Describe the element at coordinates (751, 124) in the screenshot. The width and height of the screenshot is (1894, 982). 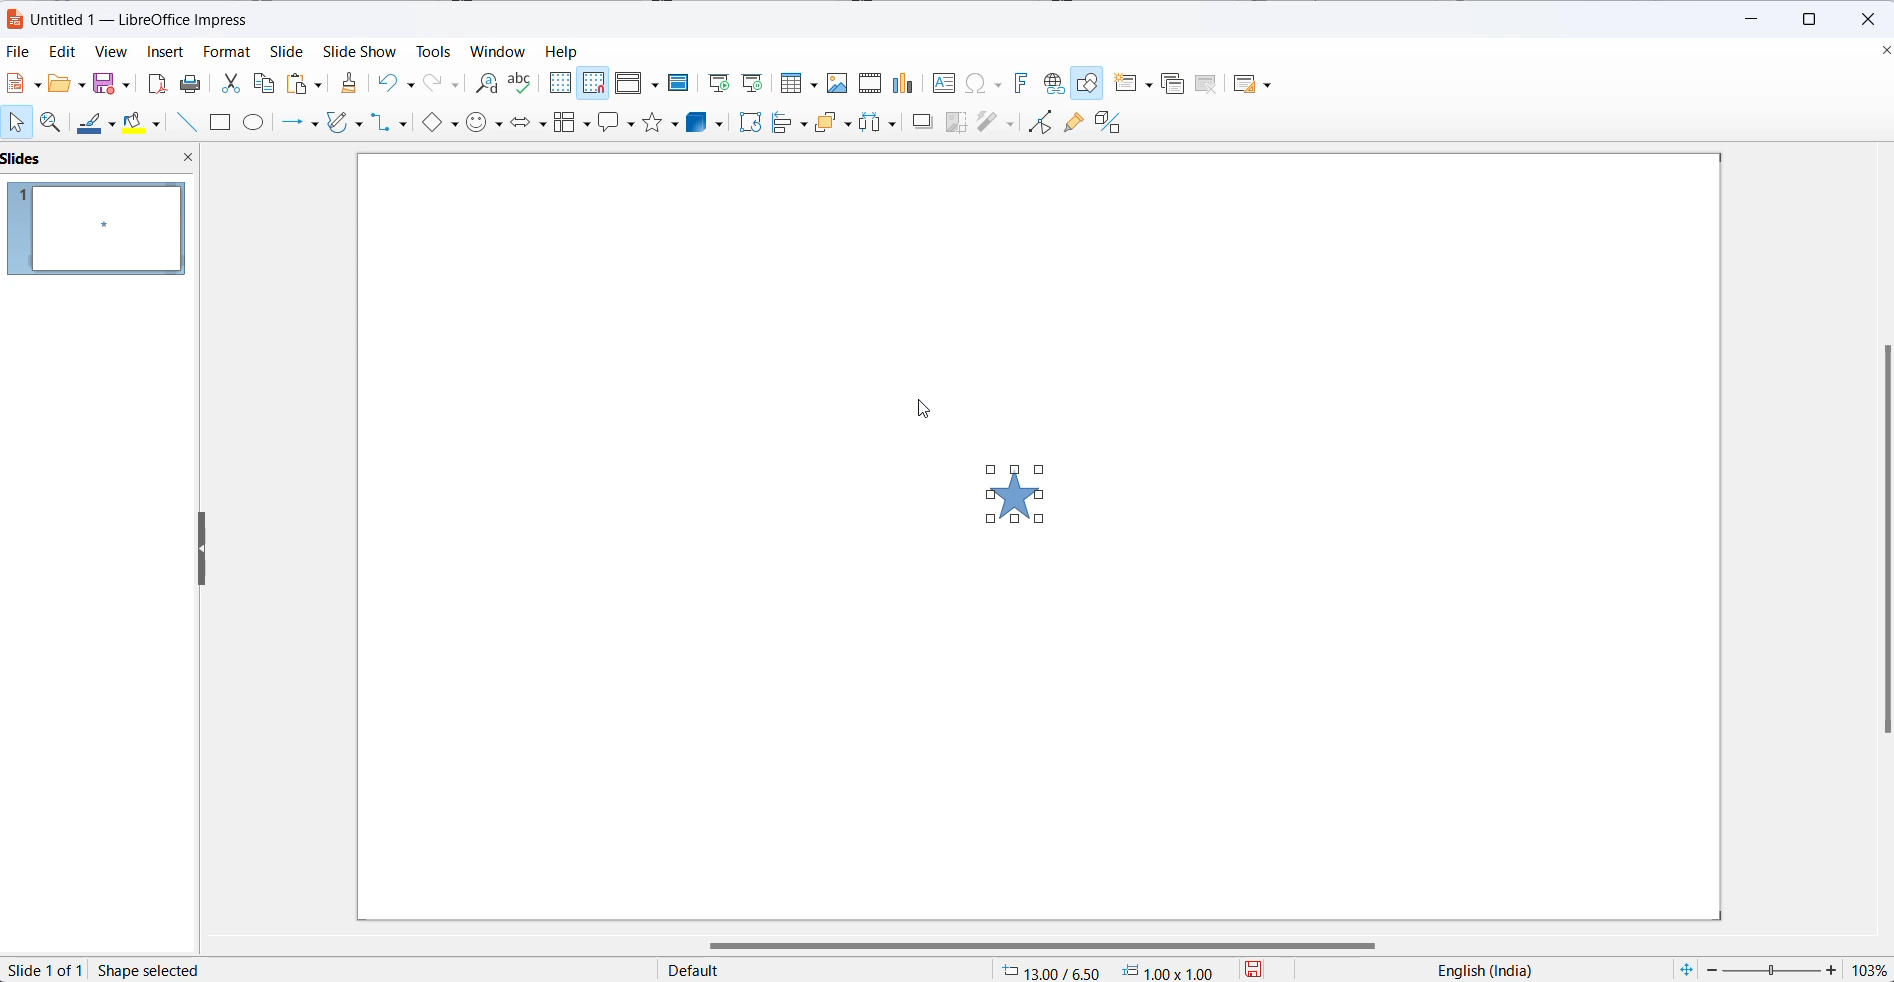
I see `rotate` at that location.